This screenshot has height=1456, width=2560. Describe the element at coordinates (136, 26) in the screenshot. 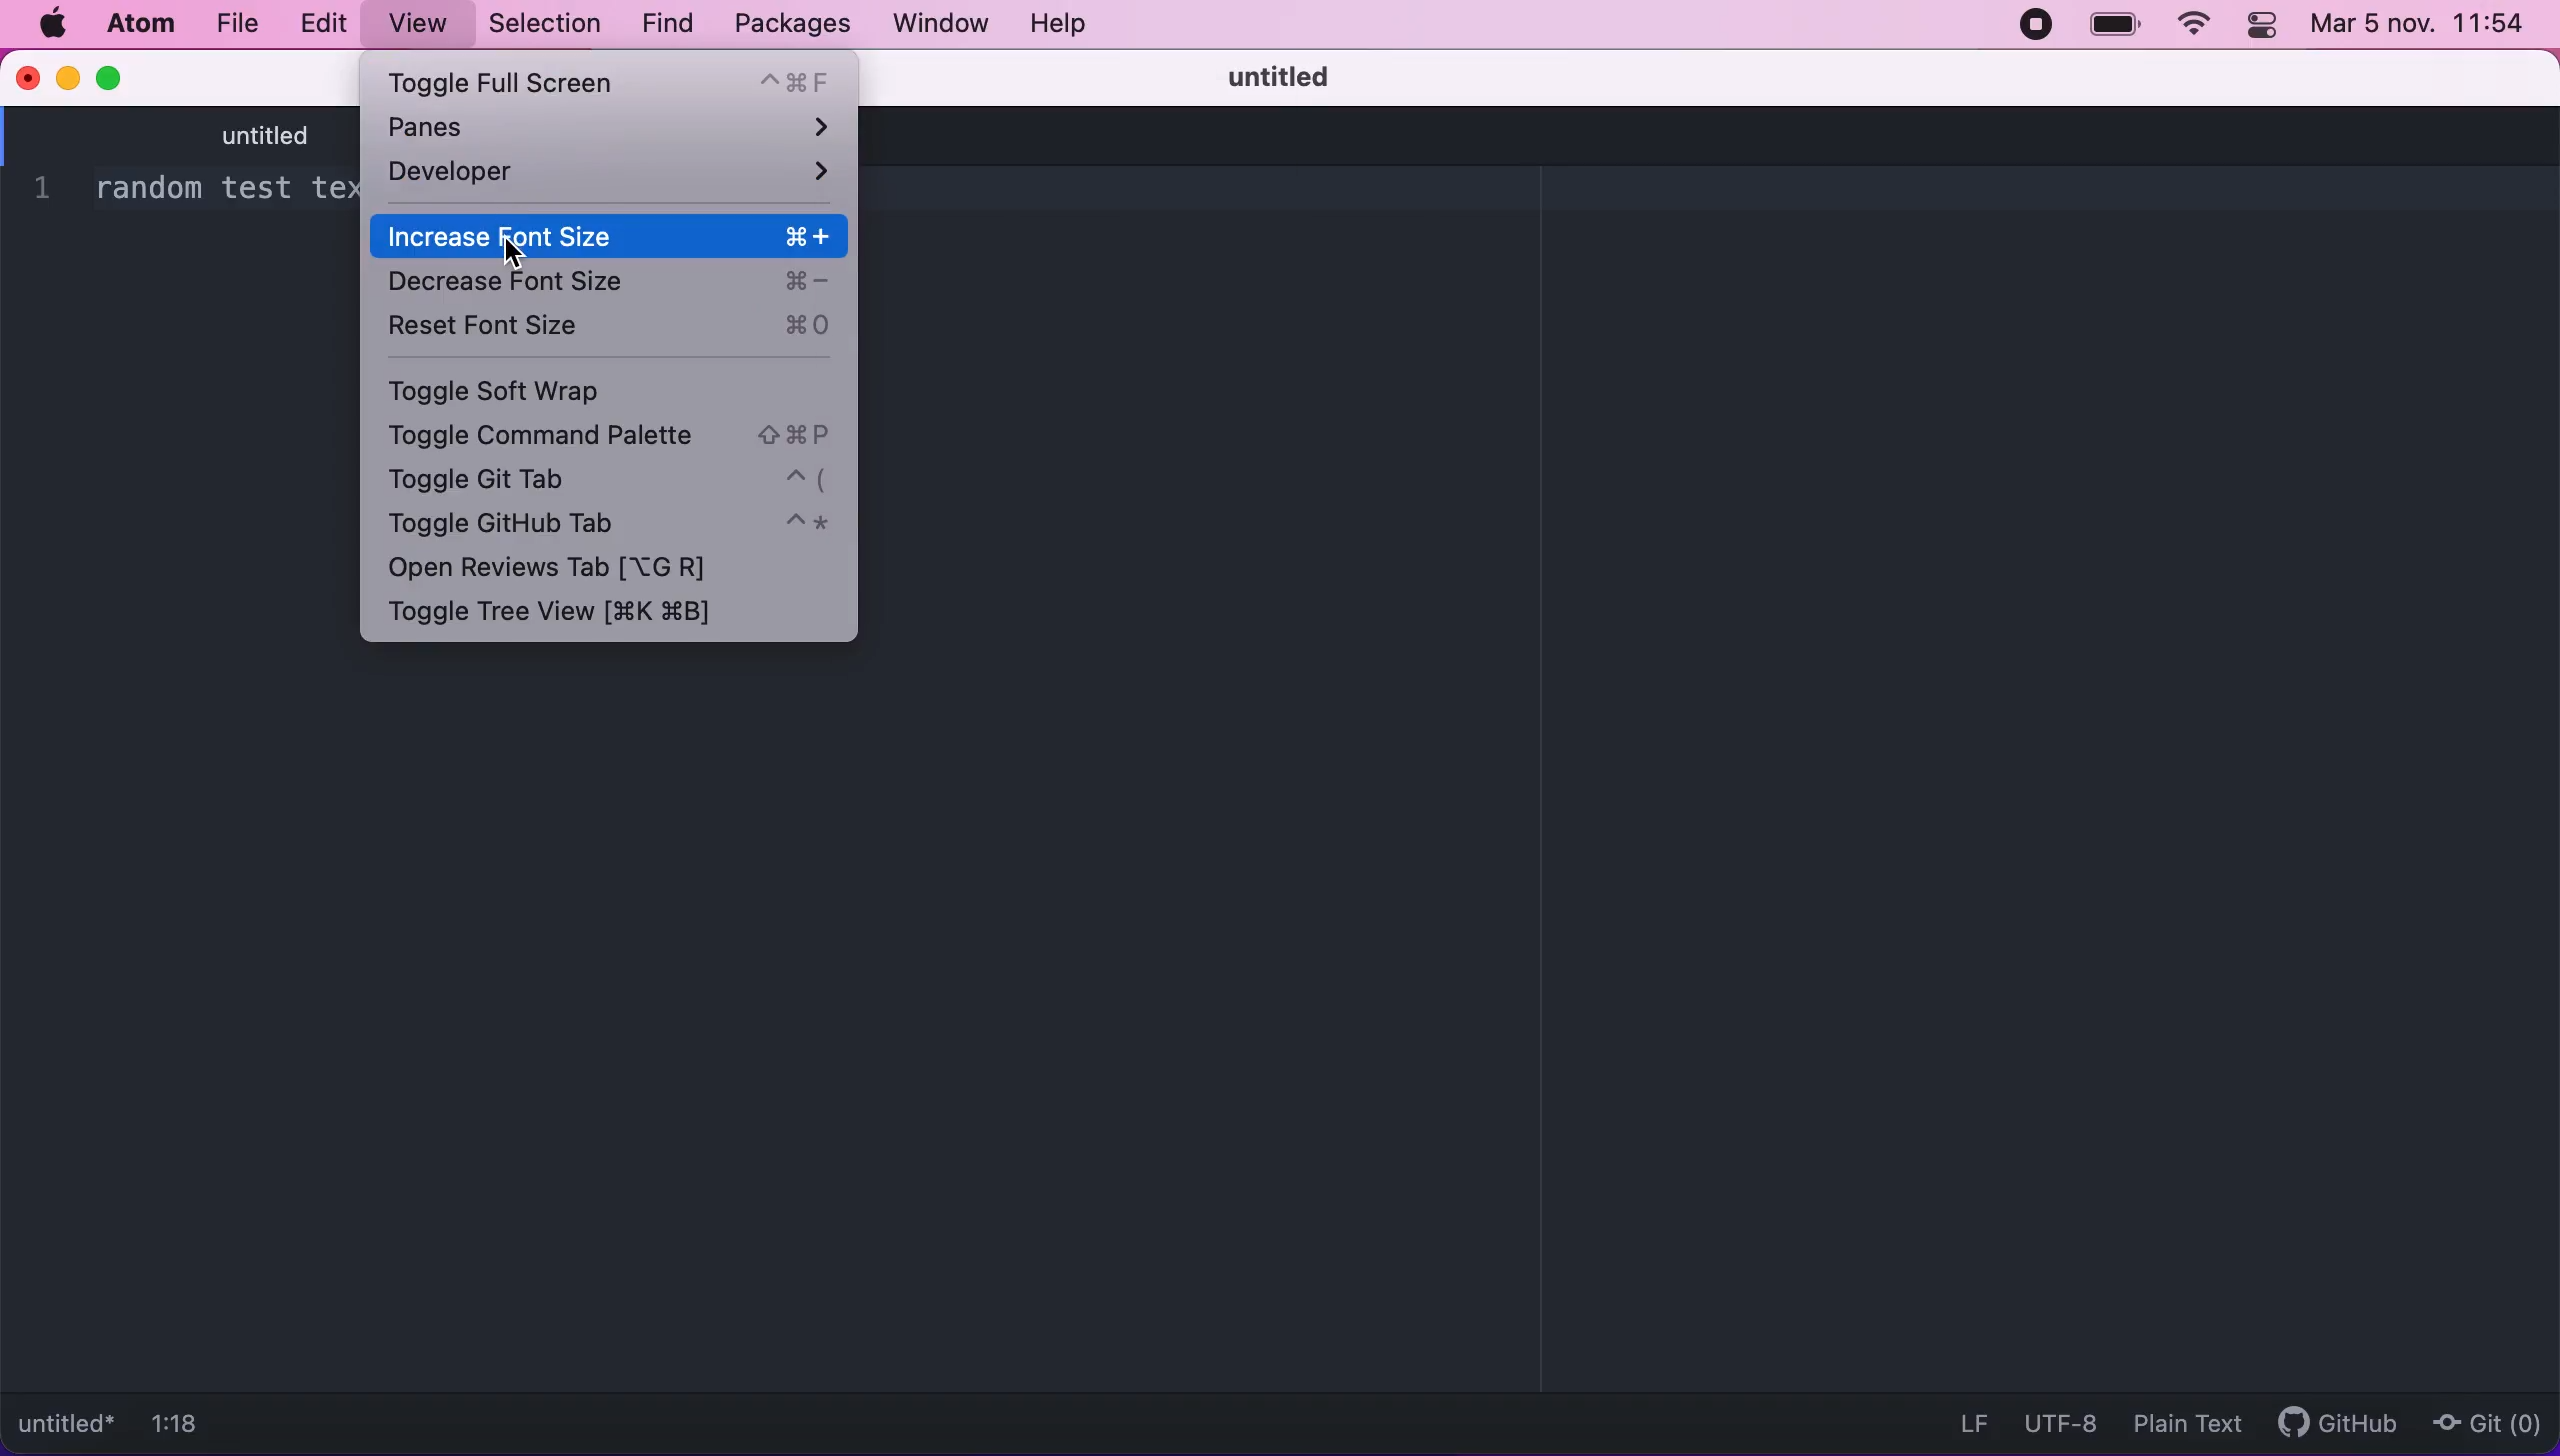

I see `atom` at that location.